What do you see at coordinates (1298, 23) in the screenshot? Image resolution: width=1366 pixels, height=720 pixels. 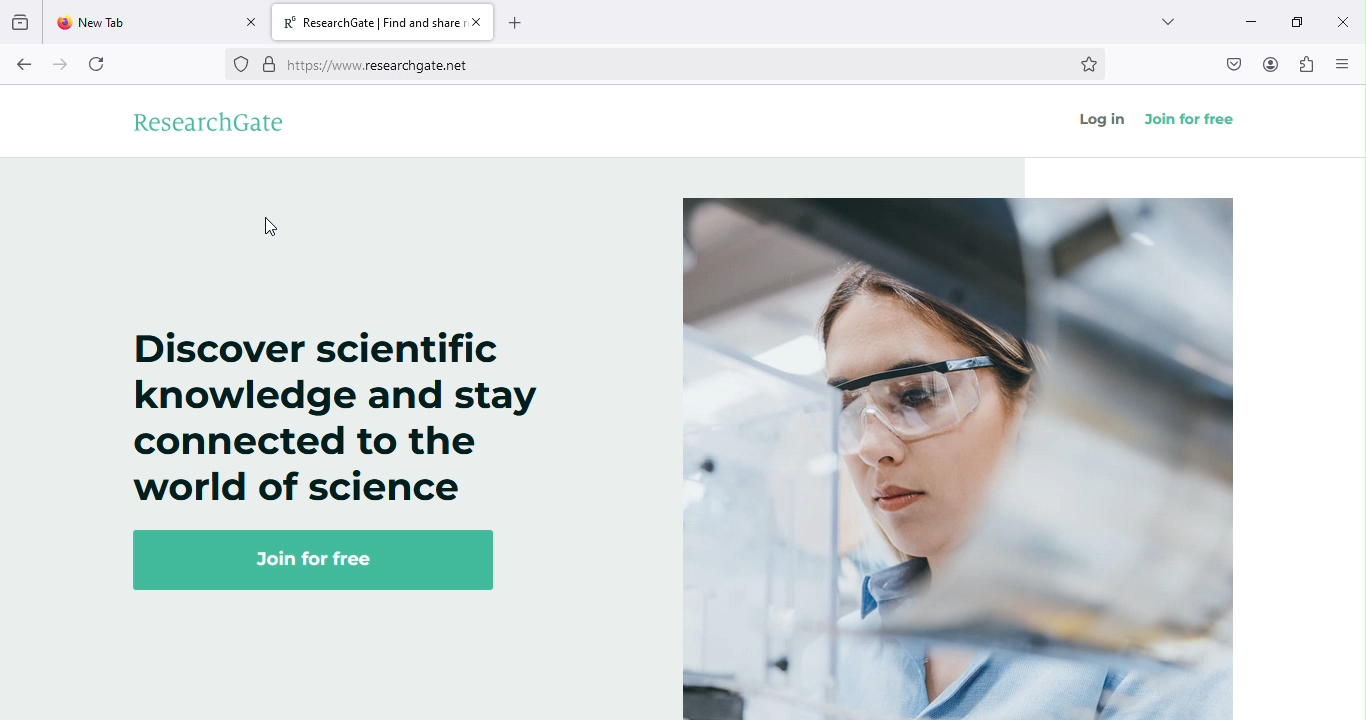 I see `maximize` at bounding box center [1298, 23].